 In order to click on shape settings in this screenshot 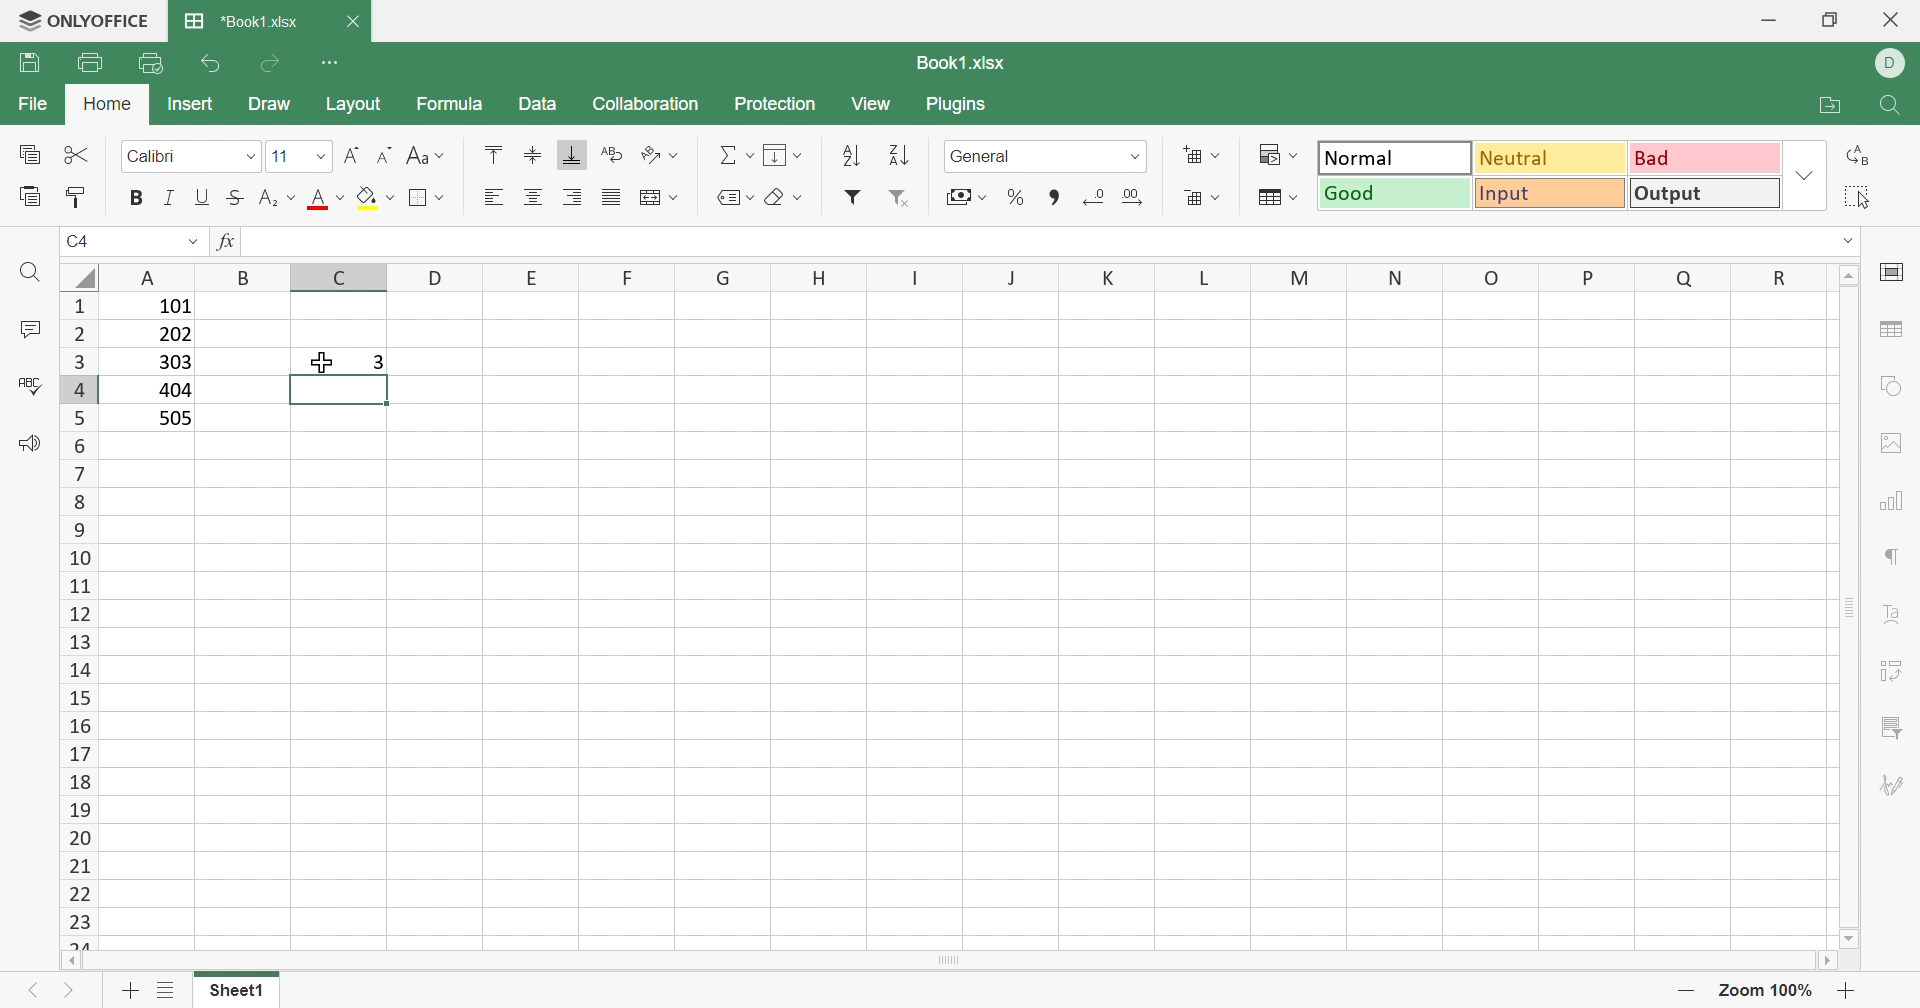, I will do `click(1893, 384)`.